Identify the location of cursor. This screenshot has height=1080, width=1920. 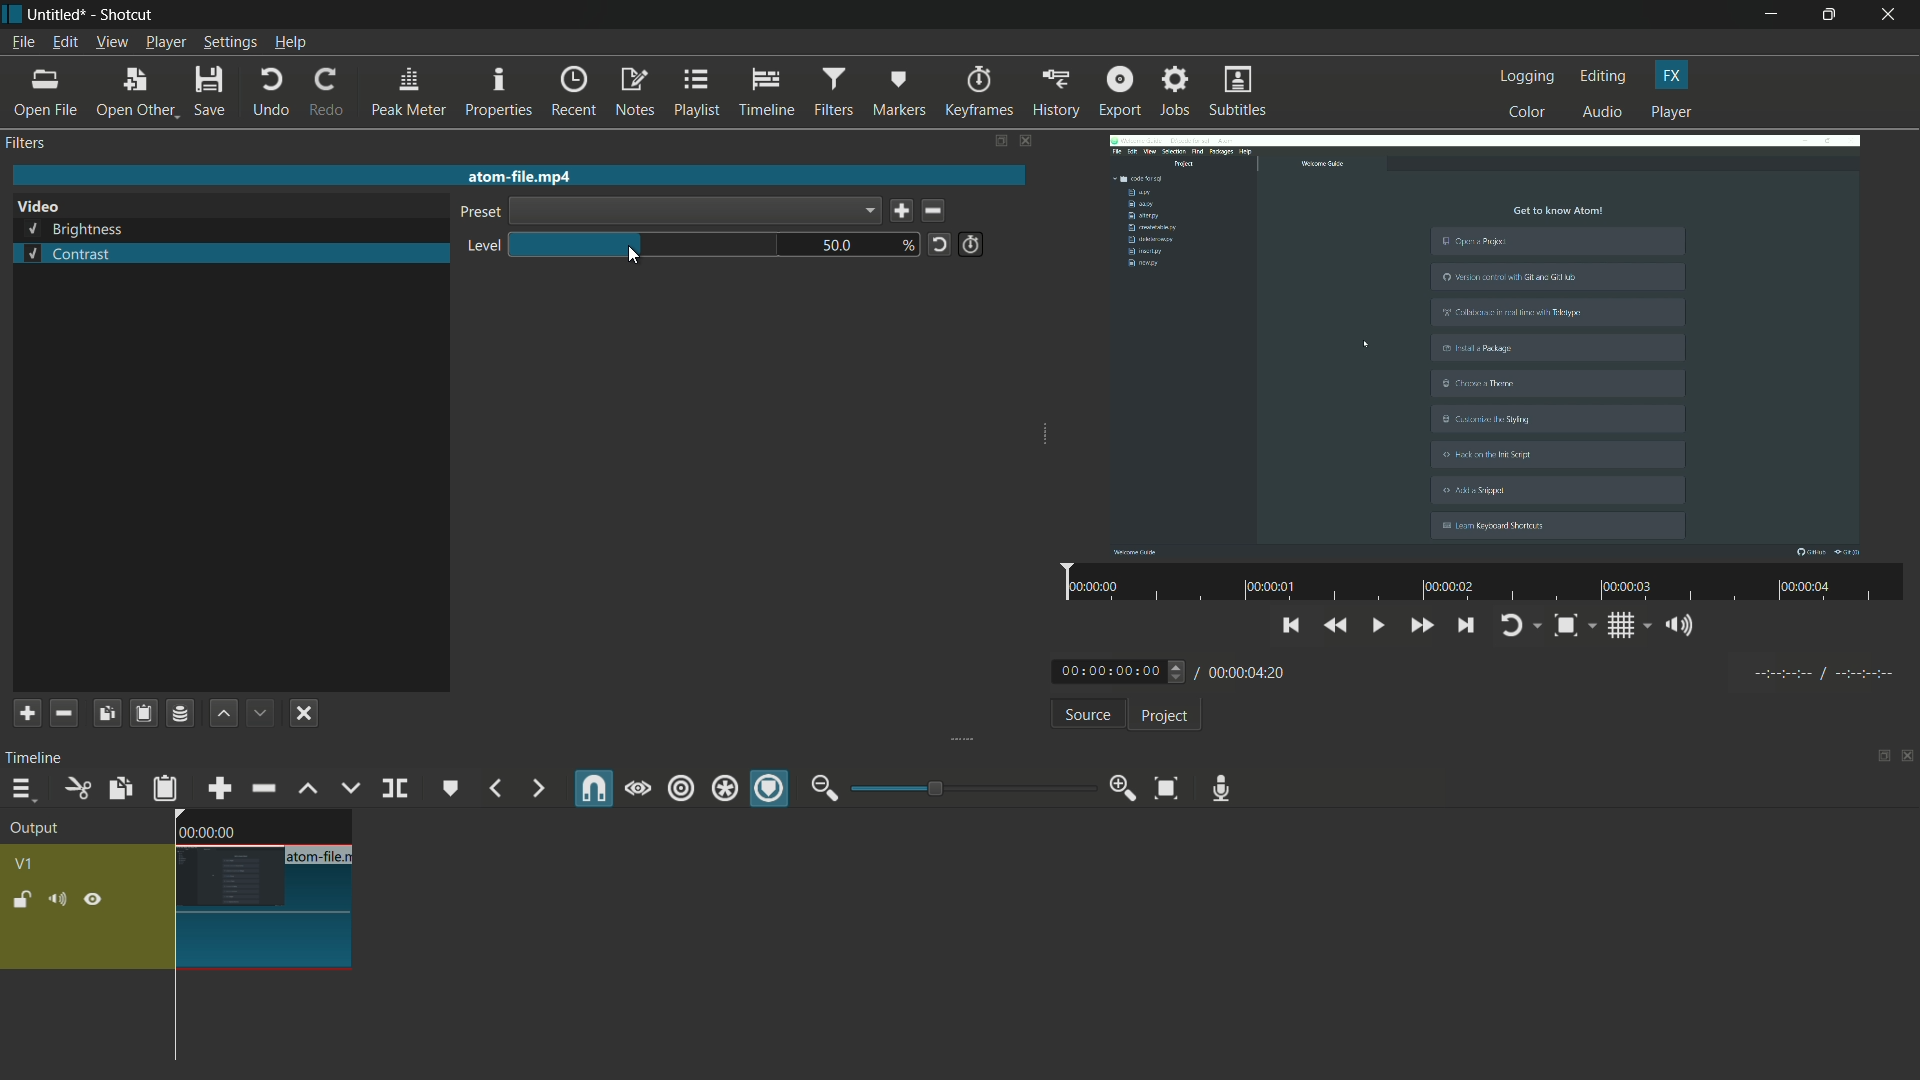
(632, 256).